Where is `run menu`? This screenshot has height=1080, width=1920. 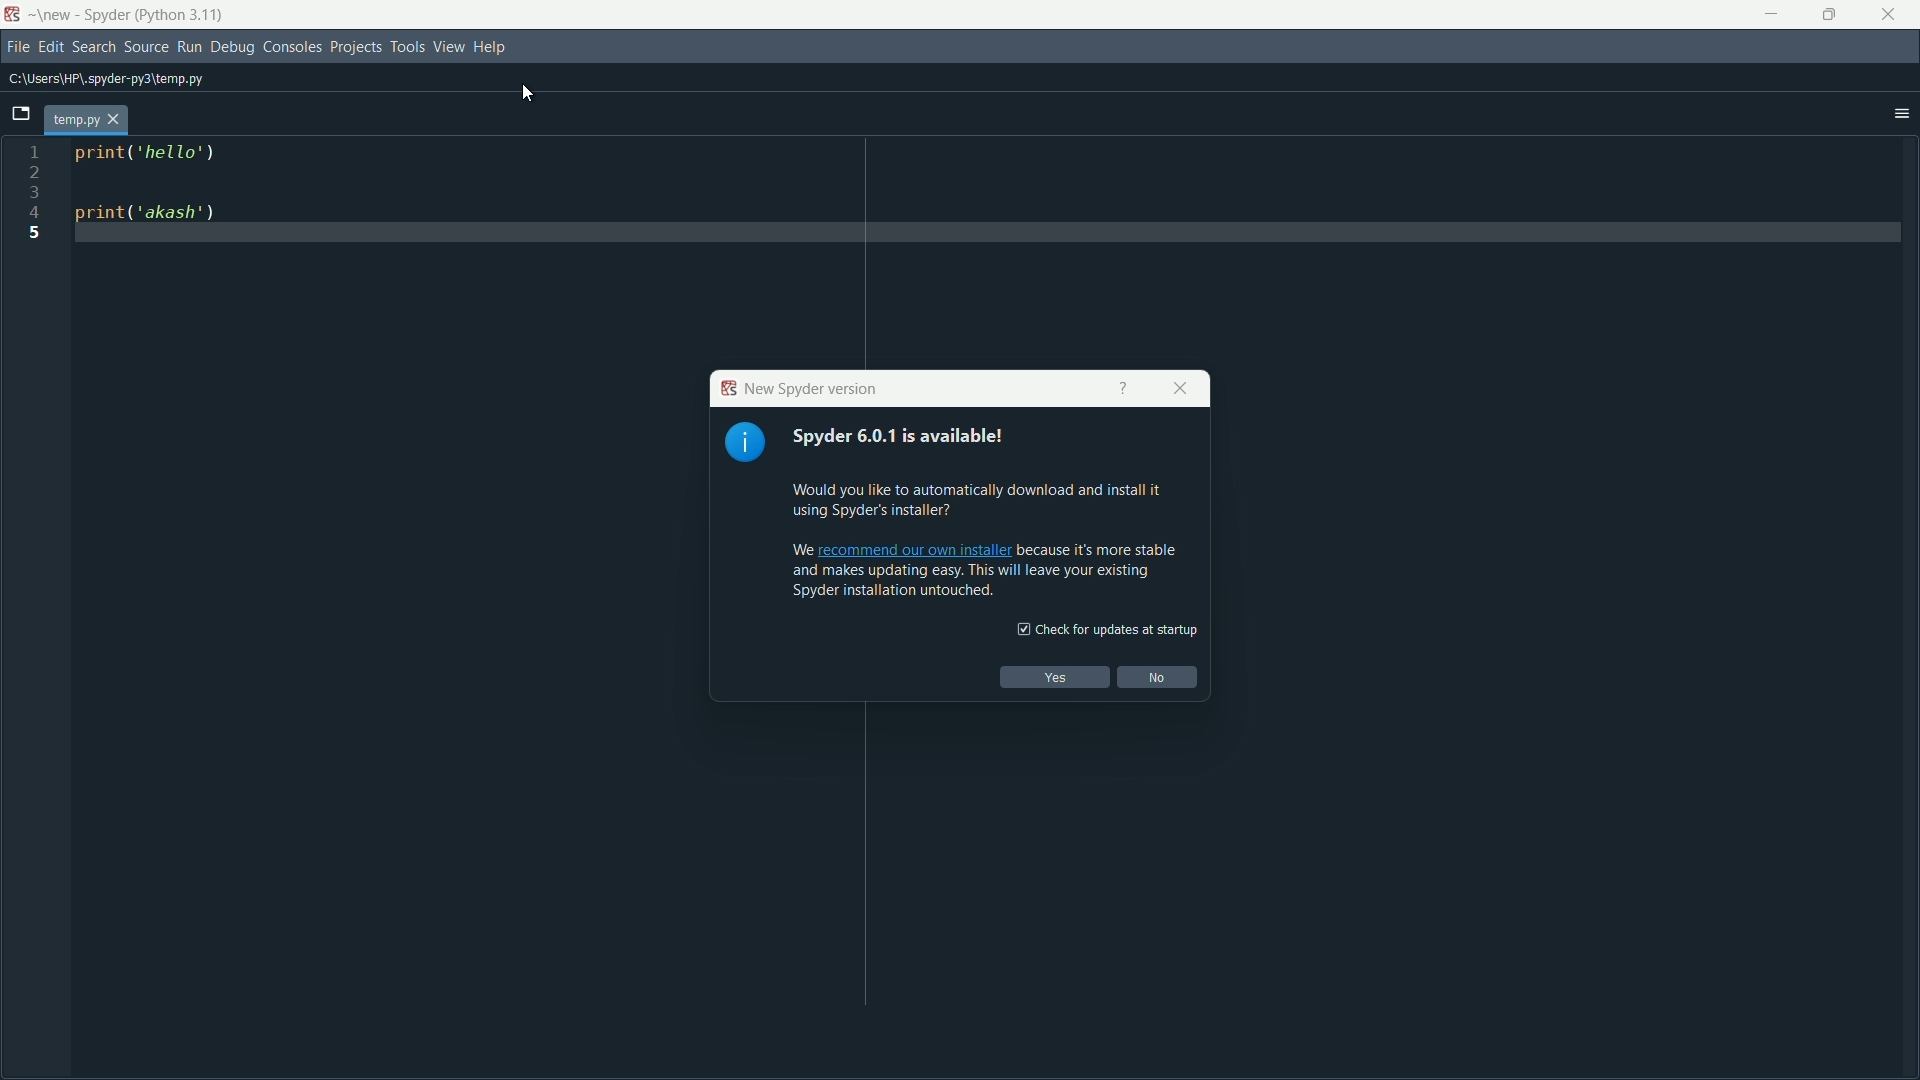 run menu is located at coordinates (189, 47).